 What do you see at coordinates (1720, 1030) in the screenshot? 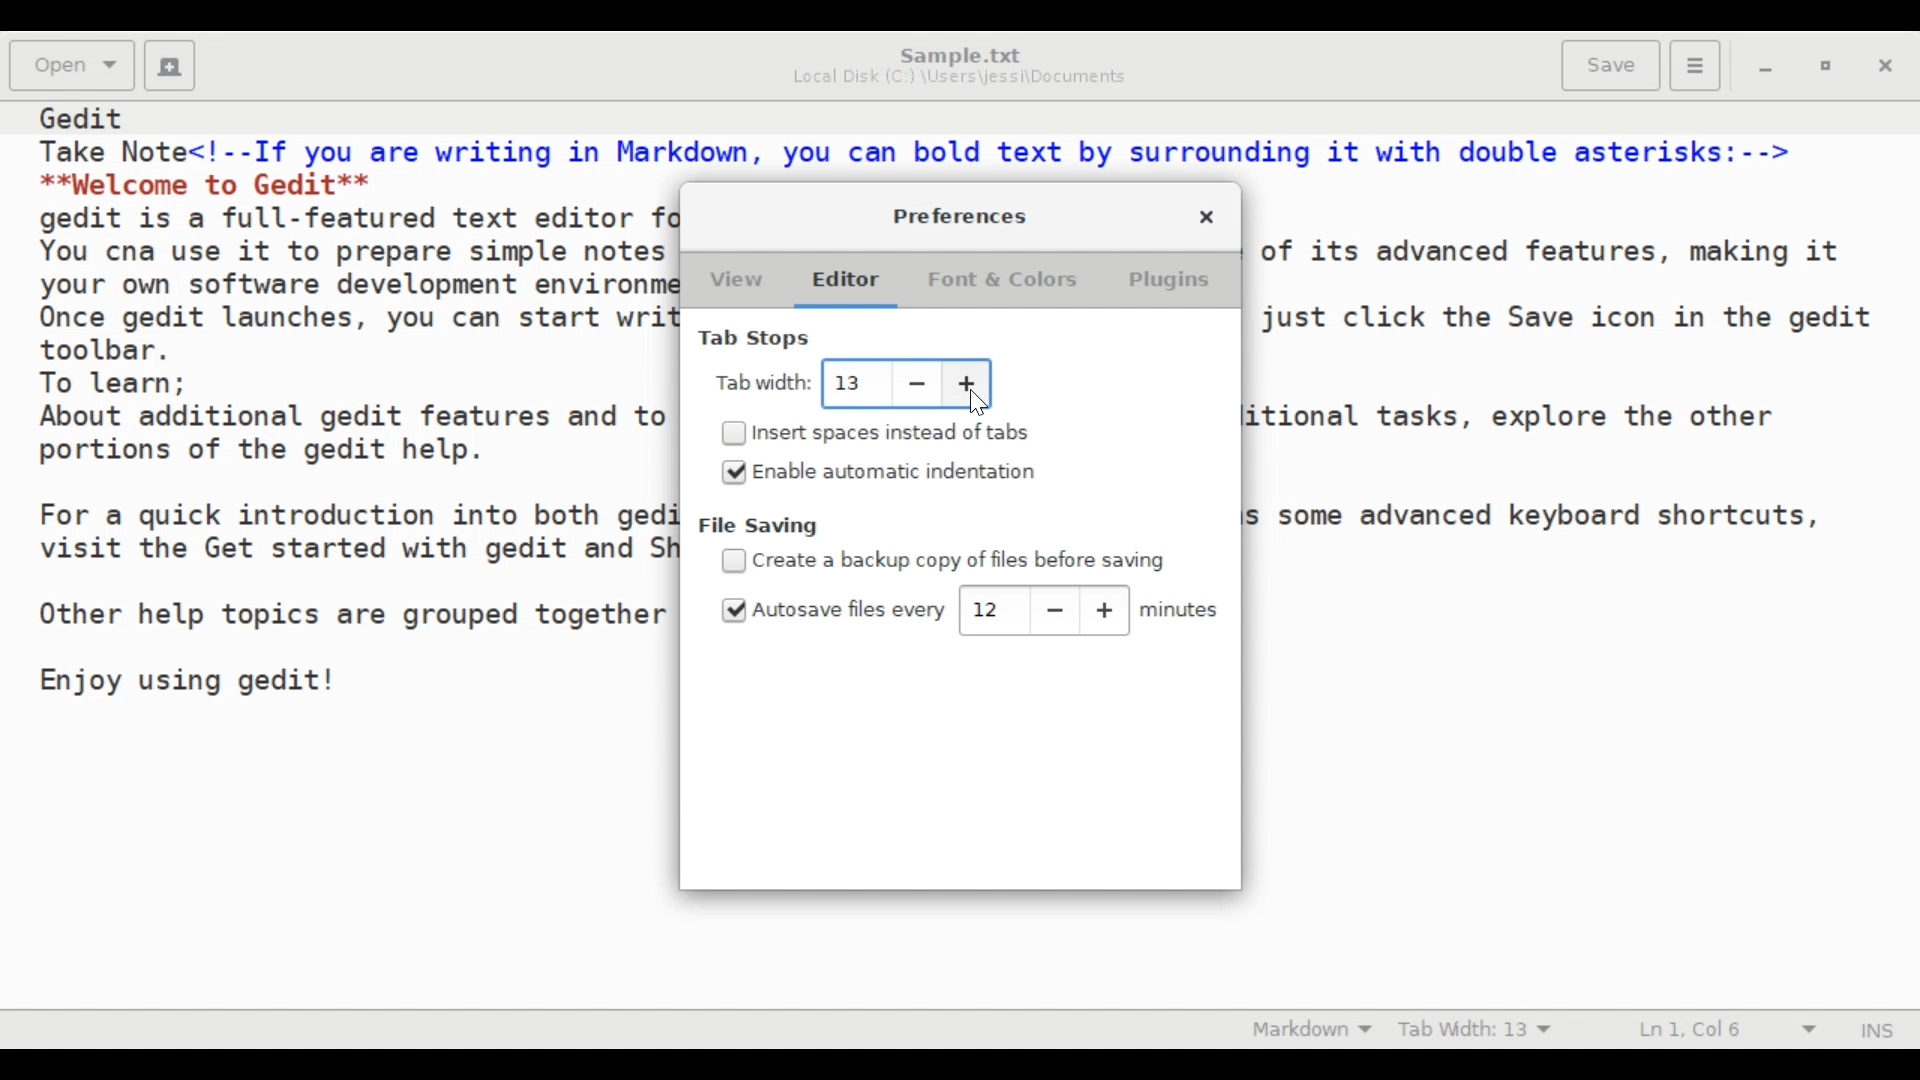
I see `Ln 1,  Col 6` at bounding box center [1720, 1030].